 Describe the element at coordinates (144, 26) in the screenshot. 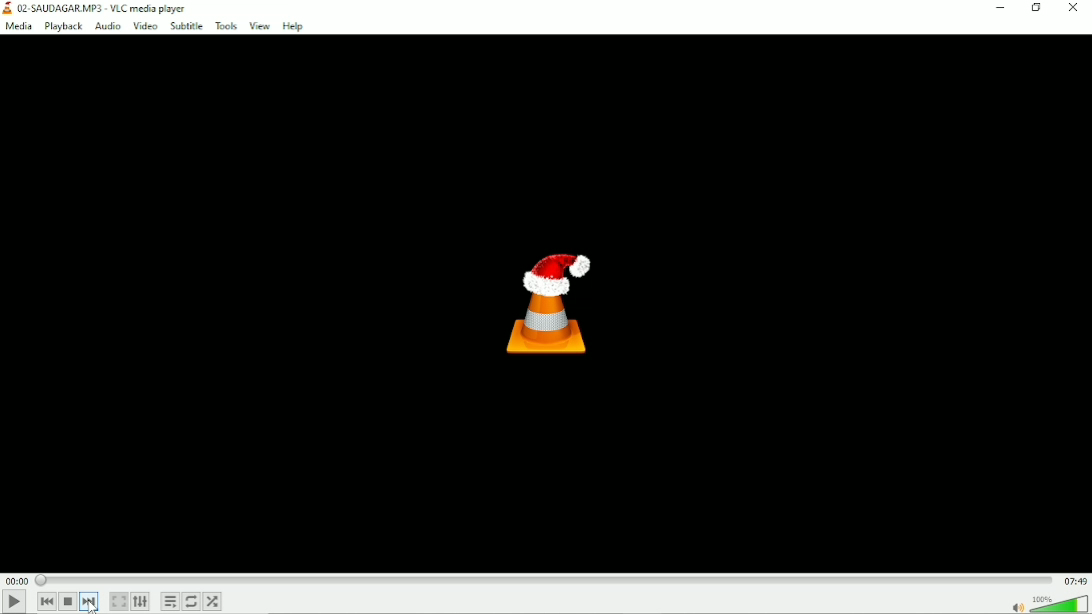

I see `Video` at that location.